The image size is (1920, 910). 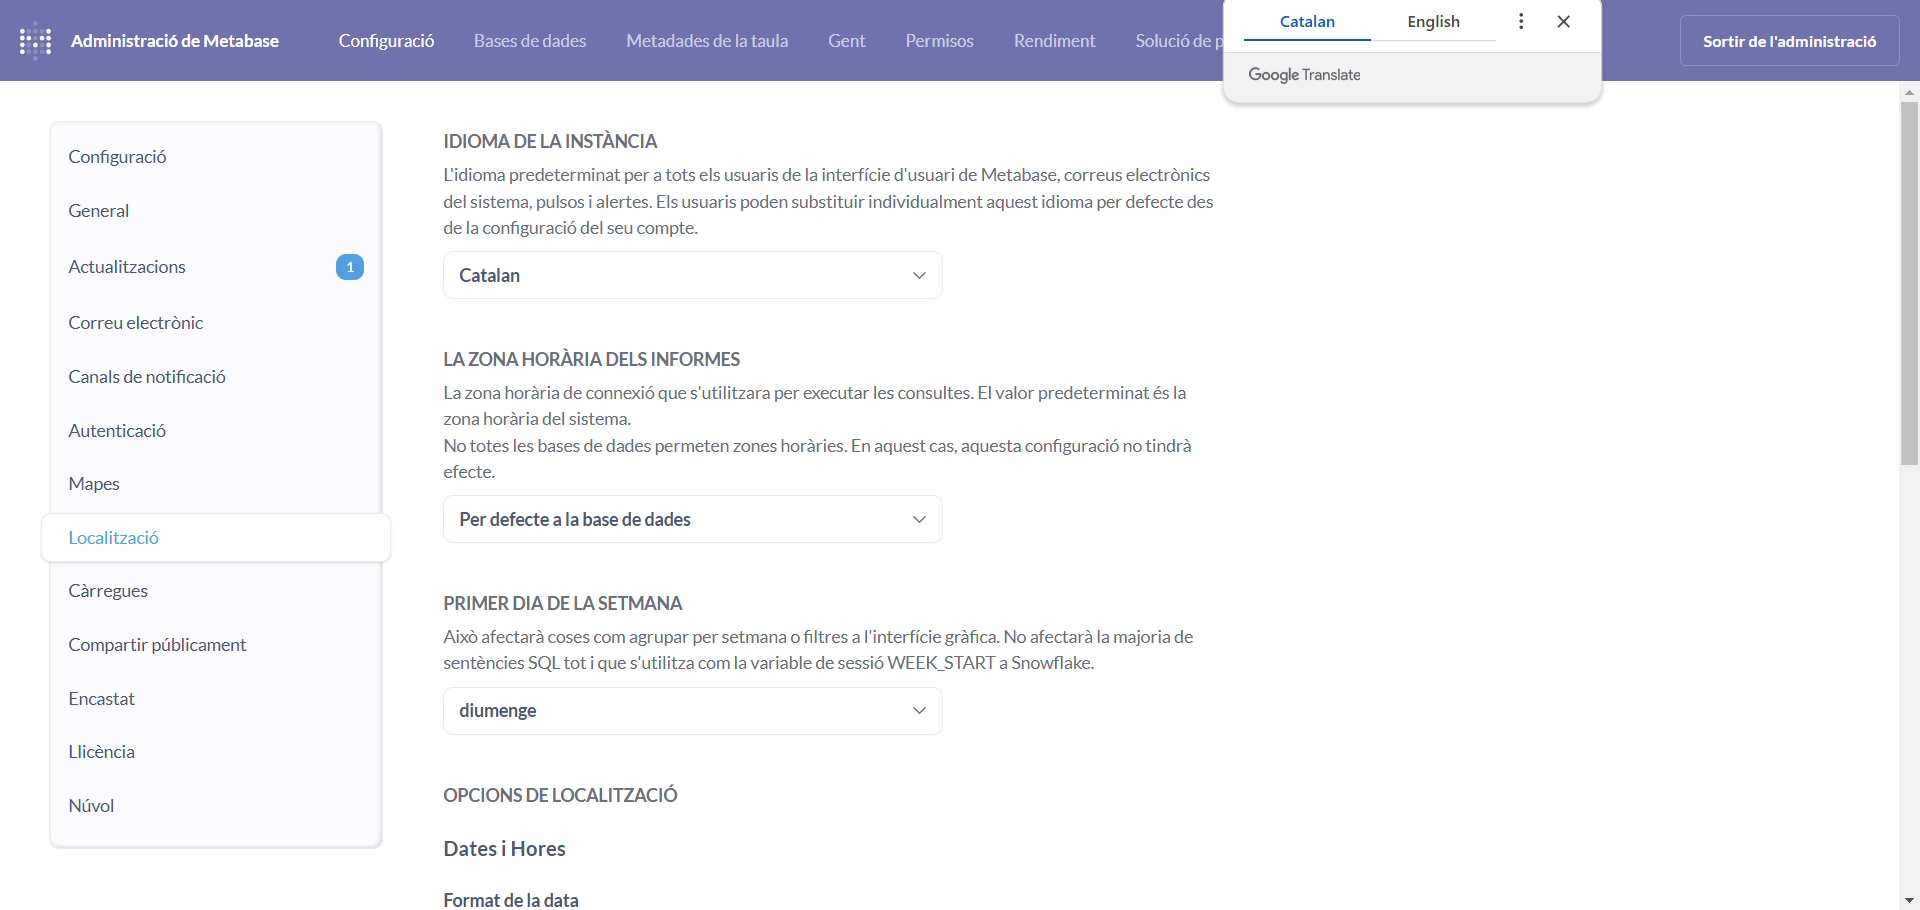 What do you see at coordinates (1177, 41) in the screenshot?
I see `Soluci6 de` at bounding box center [1177, 41].